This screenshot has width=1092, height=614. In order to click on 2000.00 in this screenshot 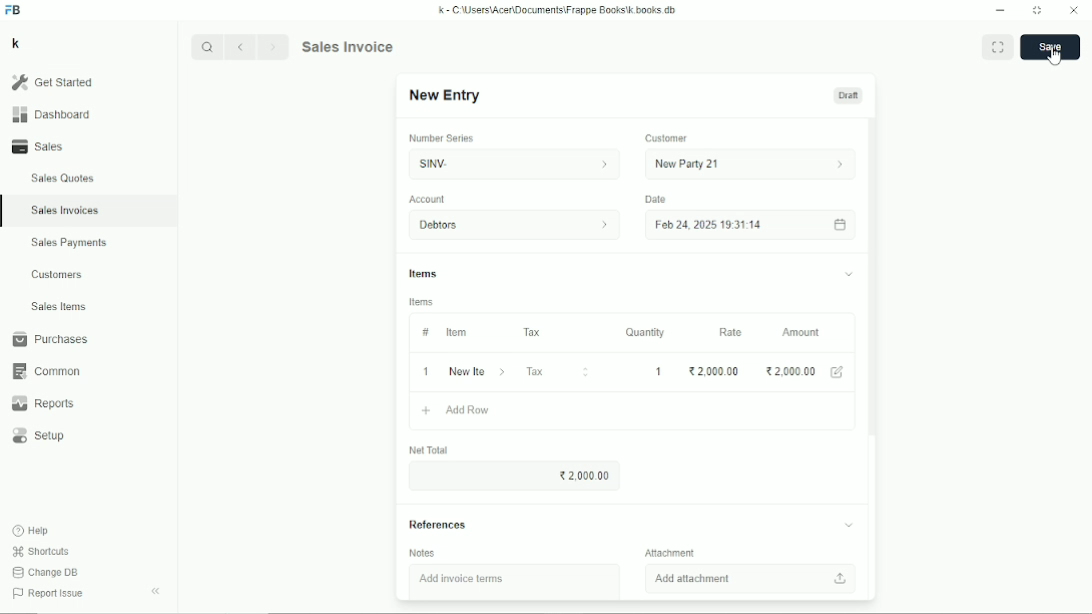, I will do `click(790, 371)`.